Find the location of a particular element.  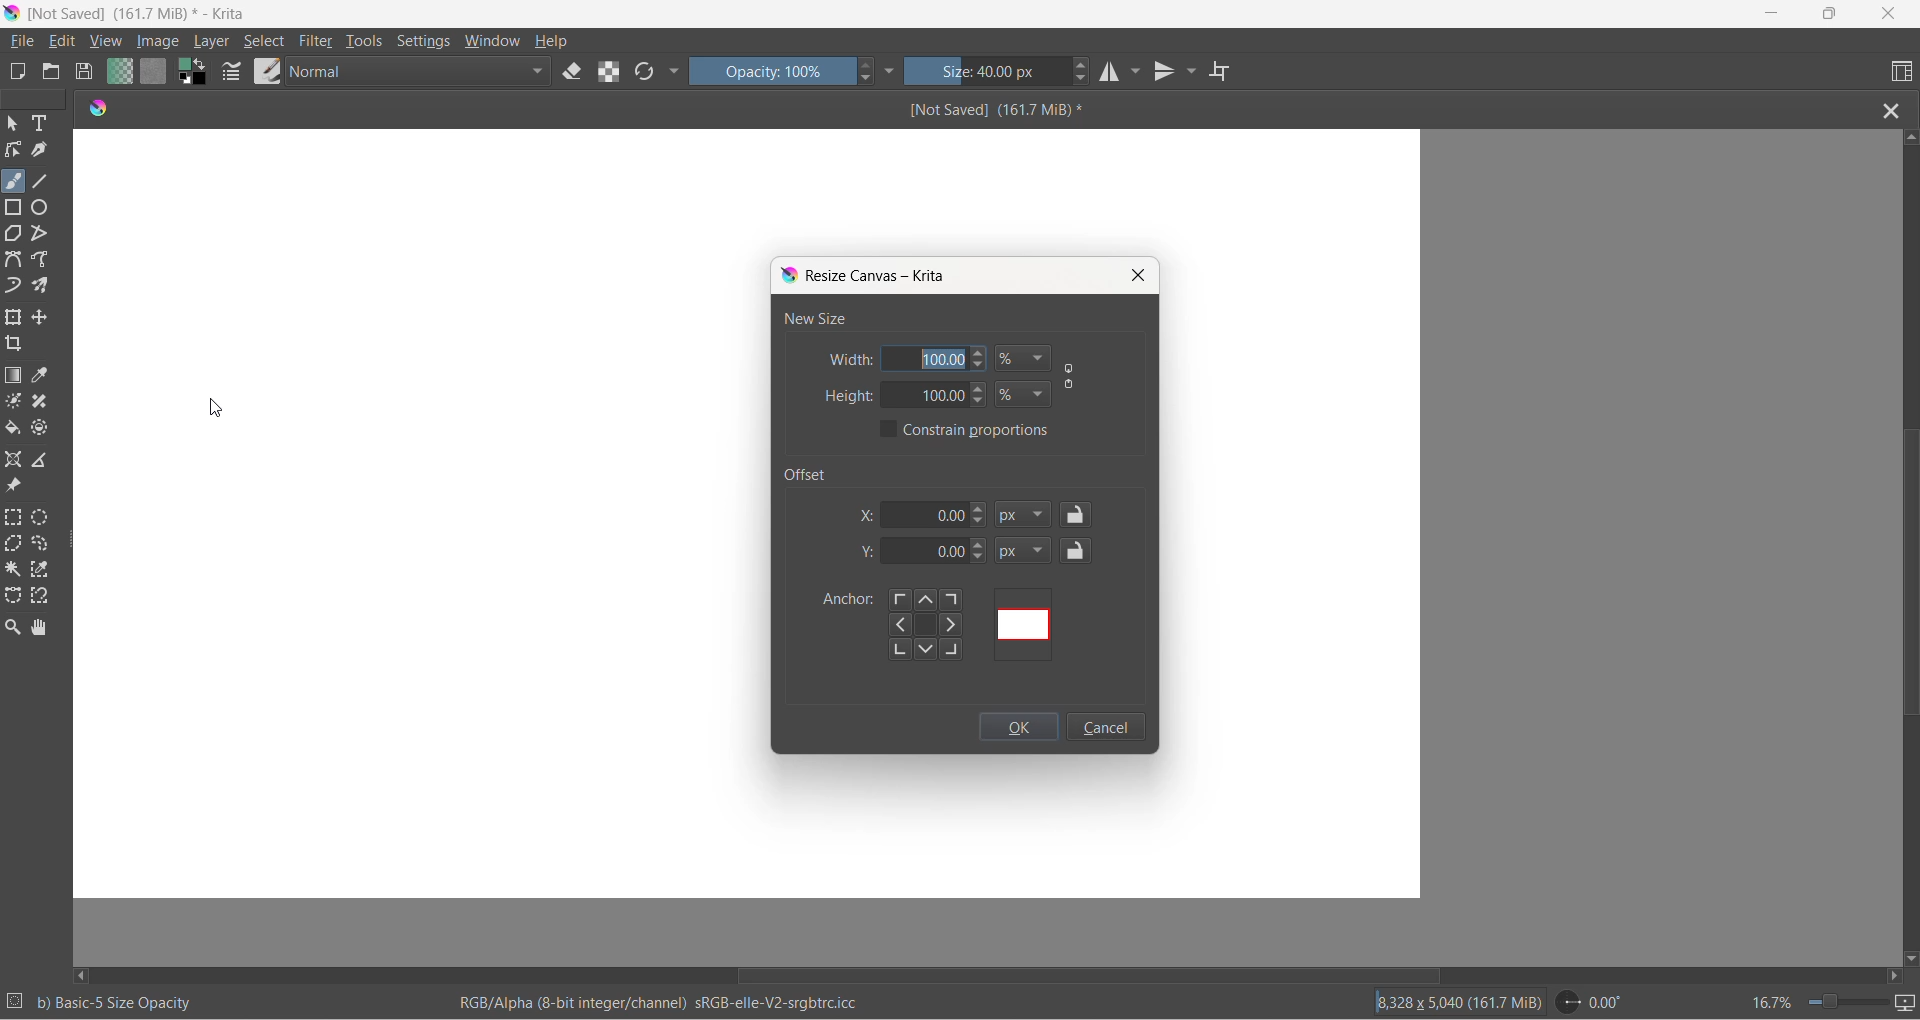

offset using mapping is located at coordinates (1025, 624).